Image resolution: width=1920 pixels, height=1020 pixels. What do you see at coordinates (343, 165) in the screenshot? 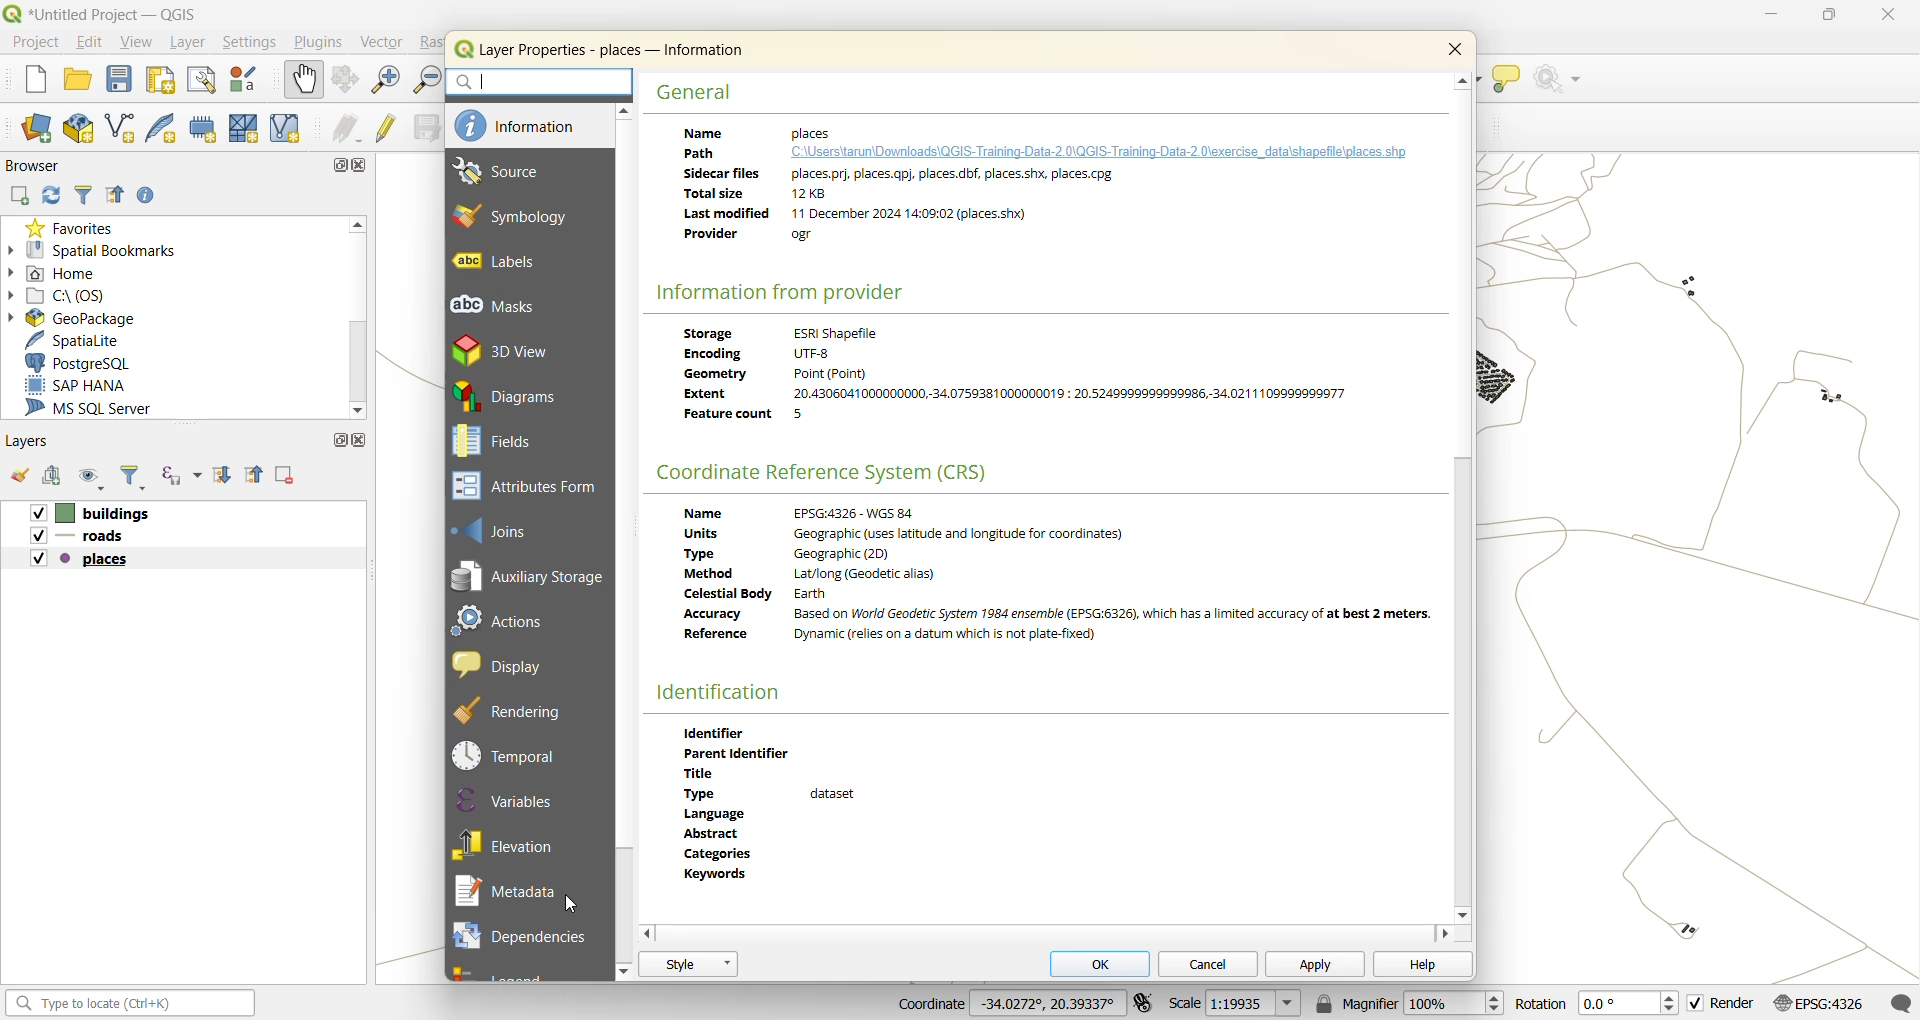
I see `maximize` at bounding box center [343, 165].